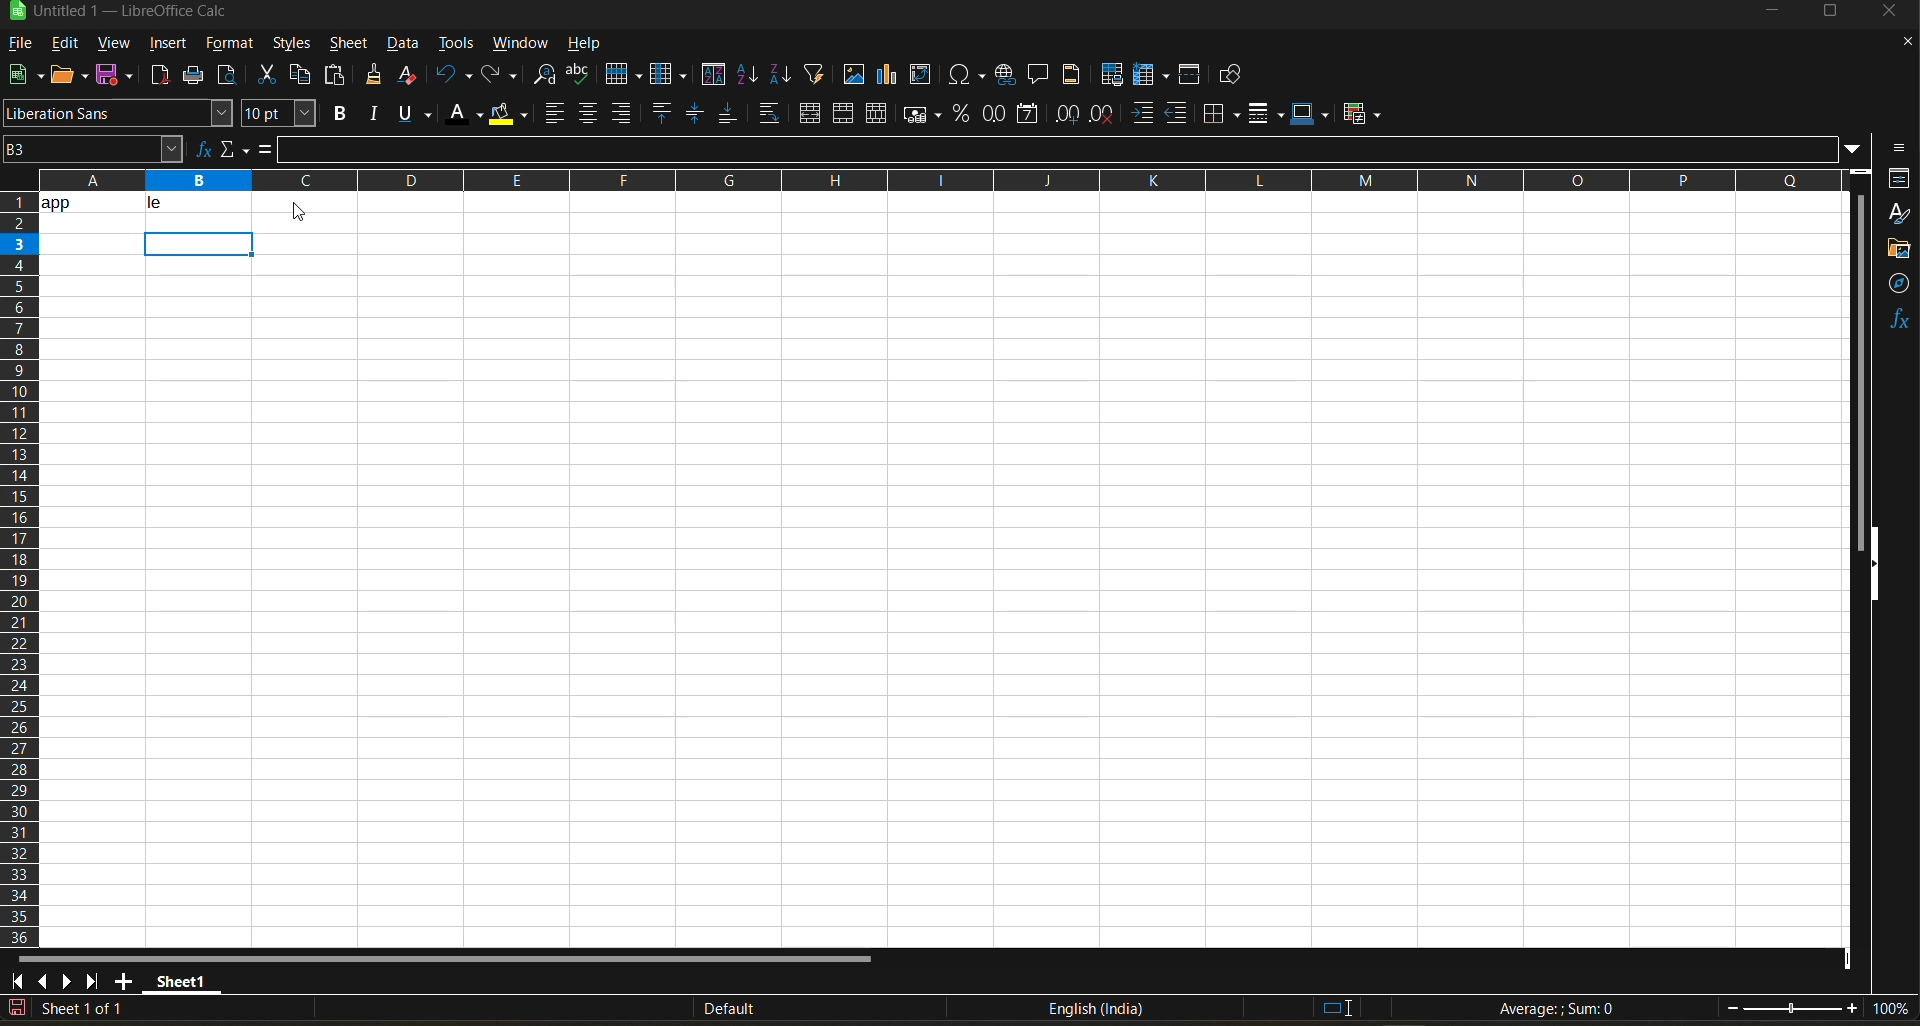  What do you see at coordinates (1008, 74) in the screenshot?
I see `insert hyperlink` at bounding box center [1008, 74].